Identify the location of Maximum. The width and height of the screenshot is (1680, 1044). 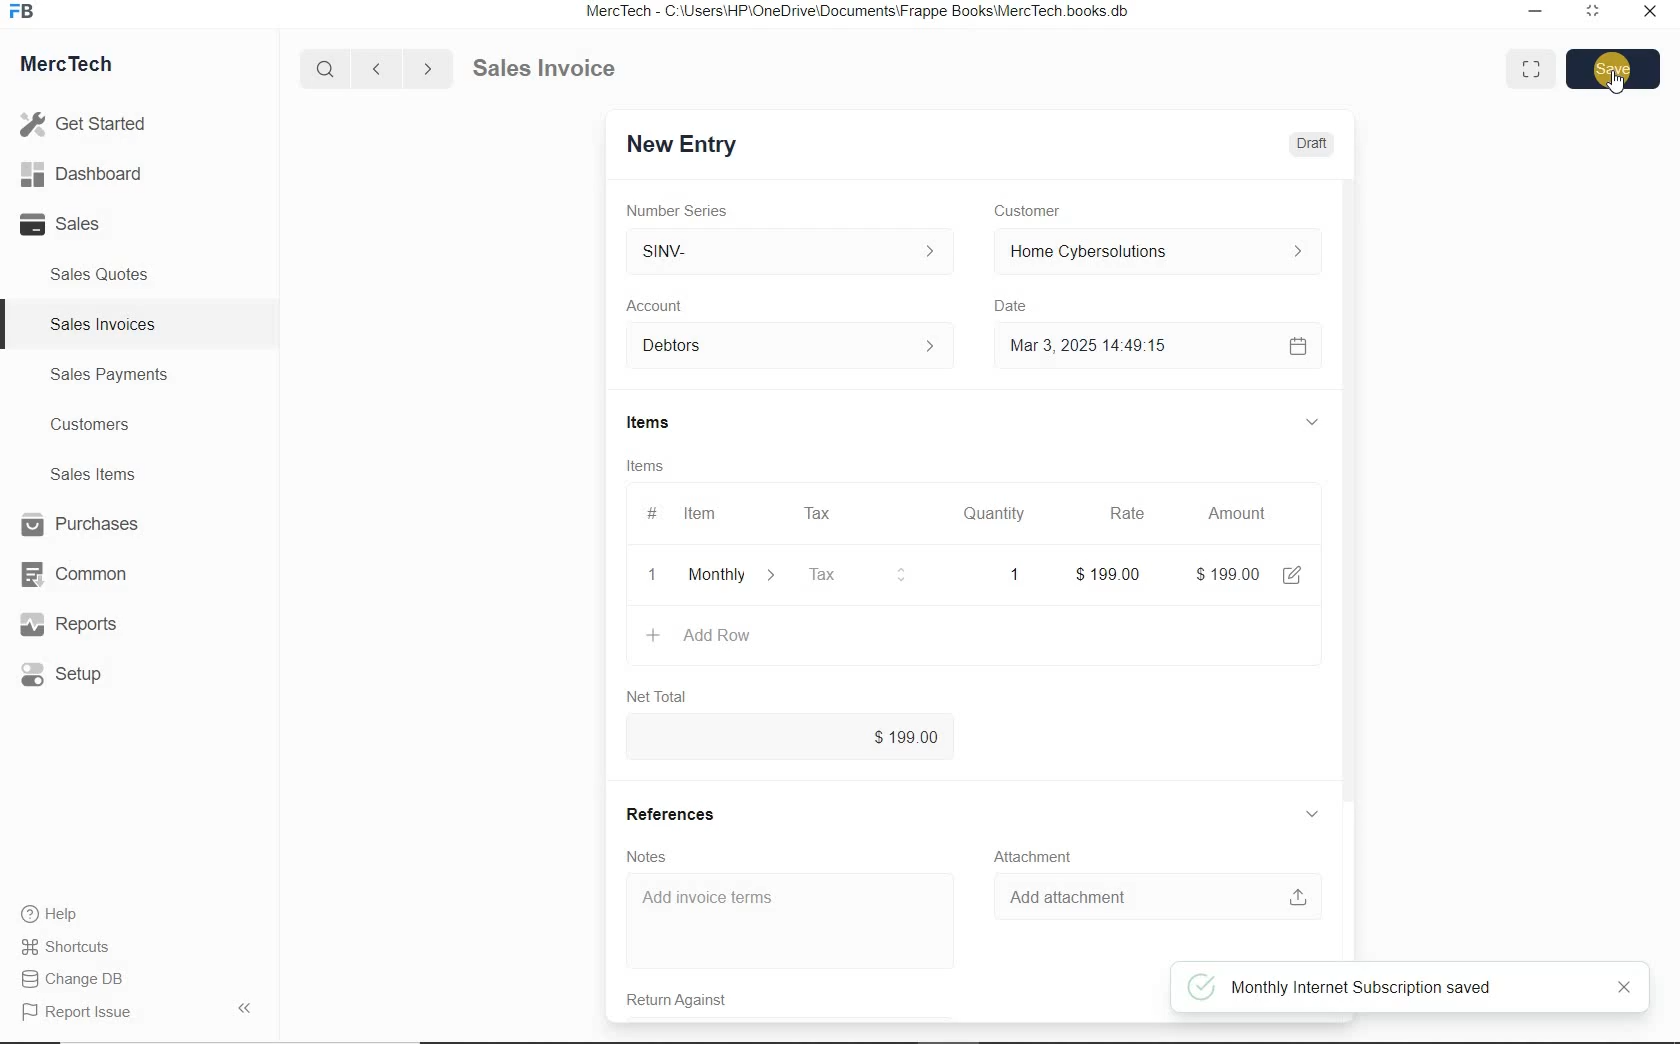
(1593, 14).